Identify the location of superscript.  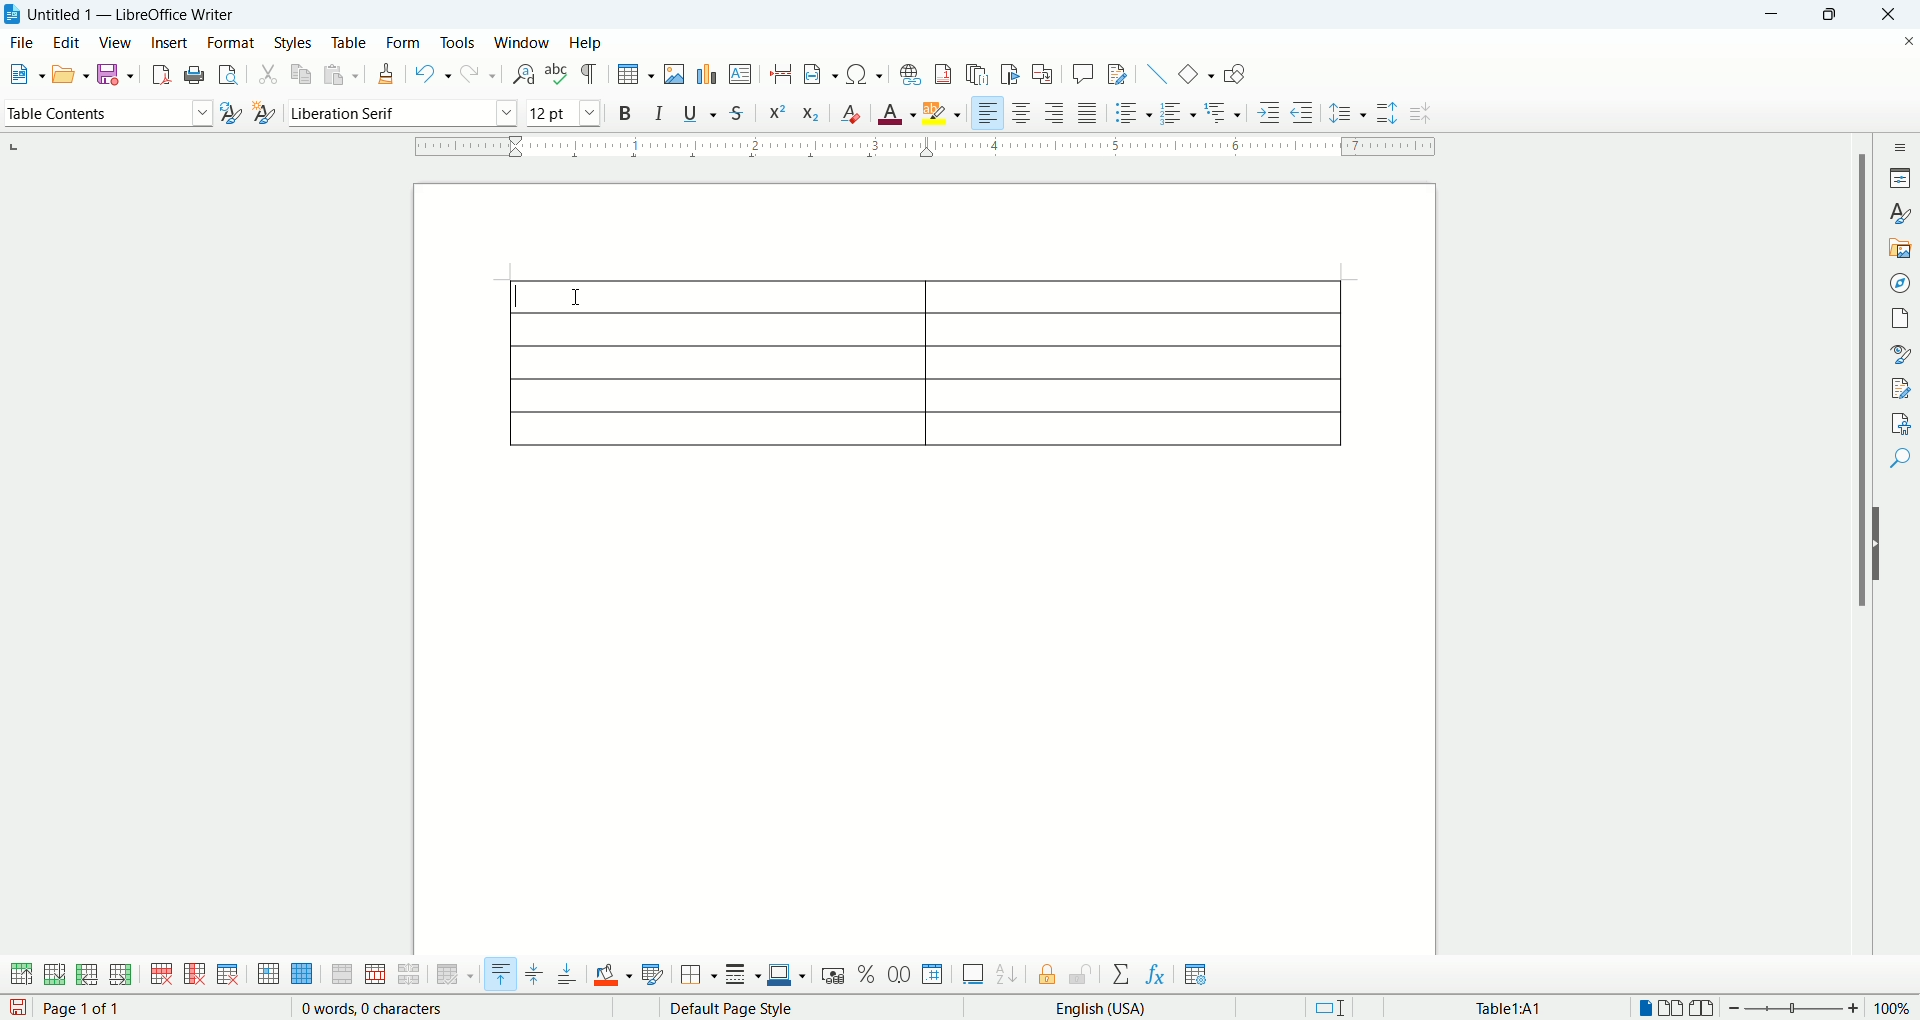
(776, 113).